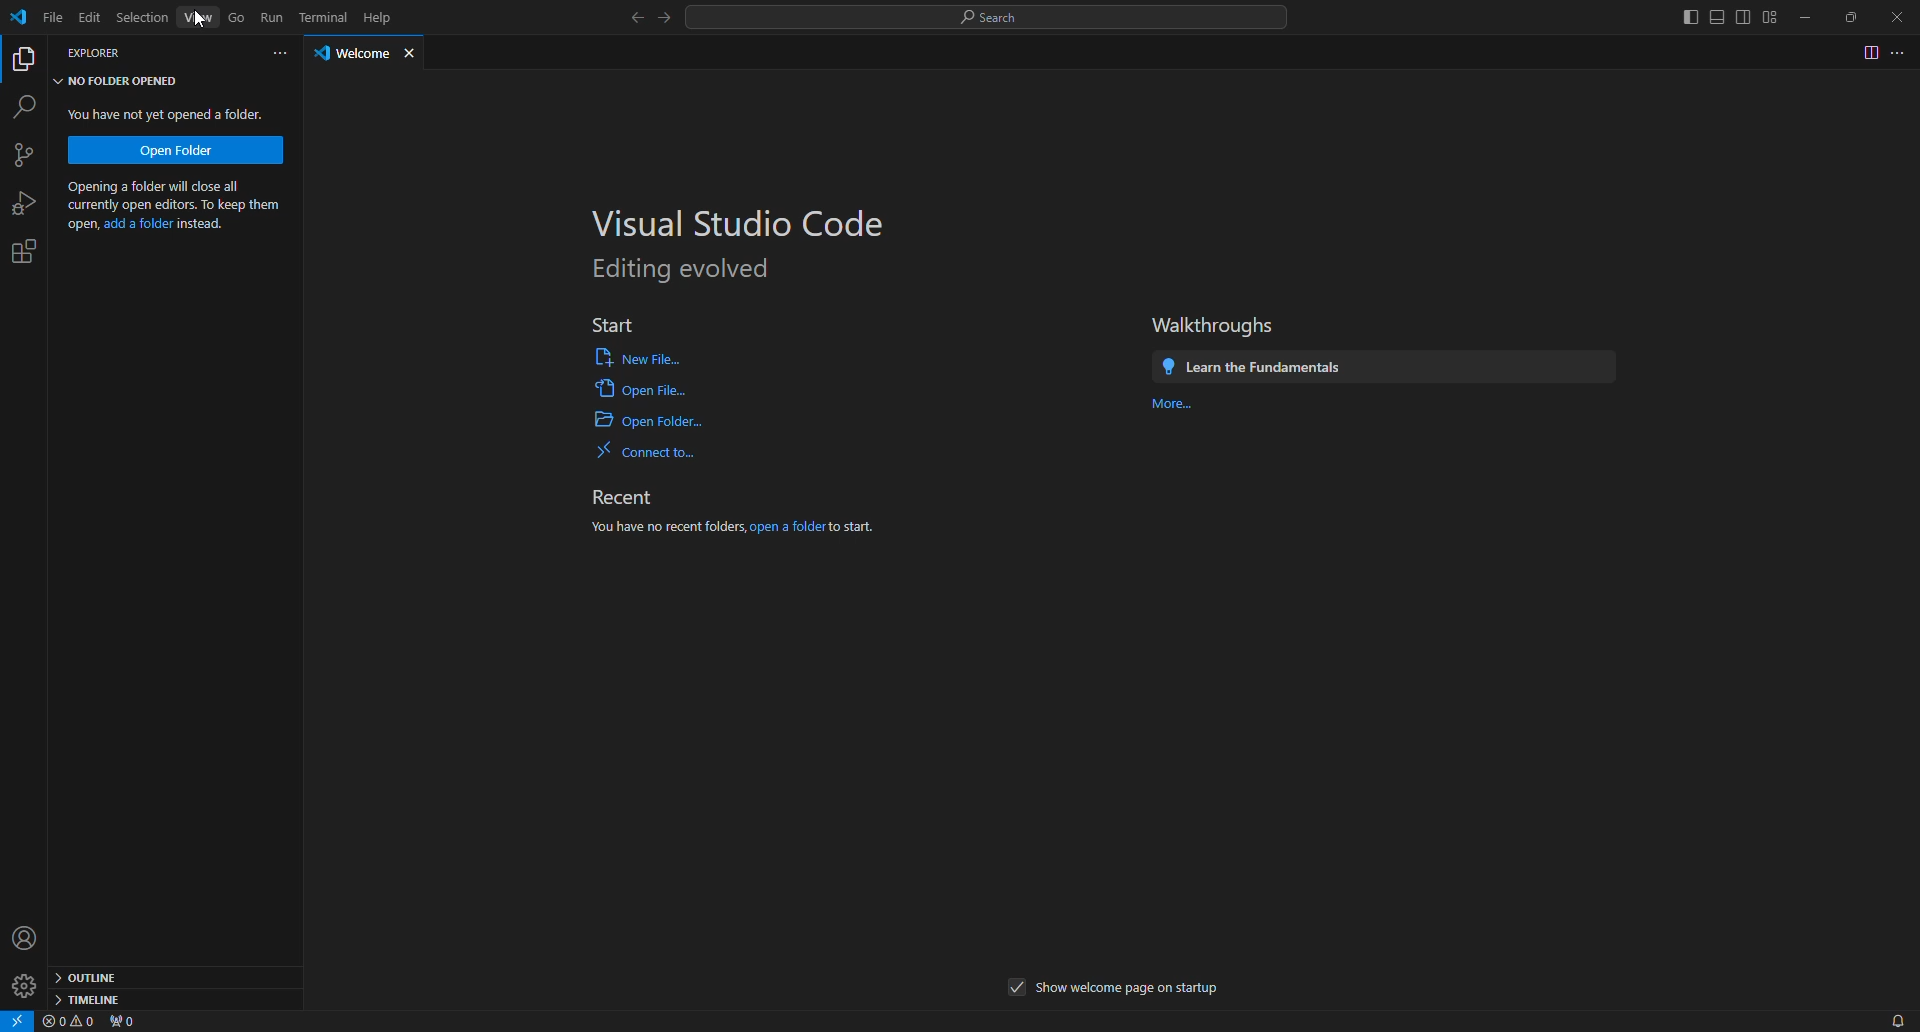 This screenshot has height=1032, width=1920. Describe the element at coordinates (1381, 367) in the screenshot. I see `Learn the Fundamentals` at that location.